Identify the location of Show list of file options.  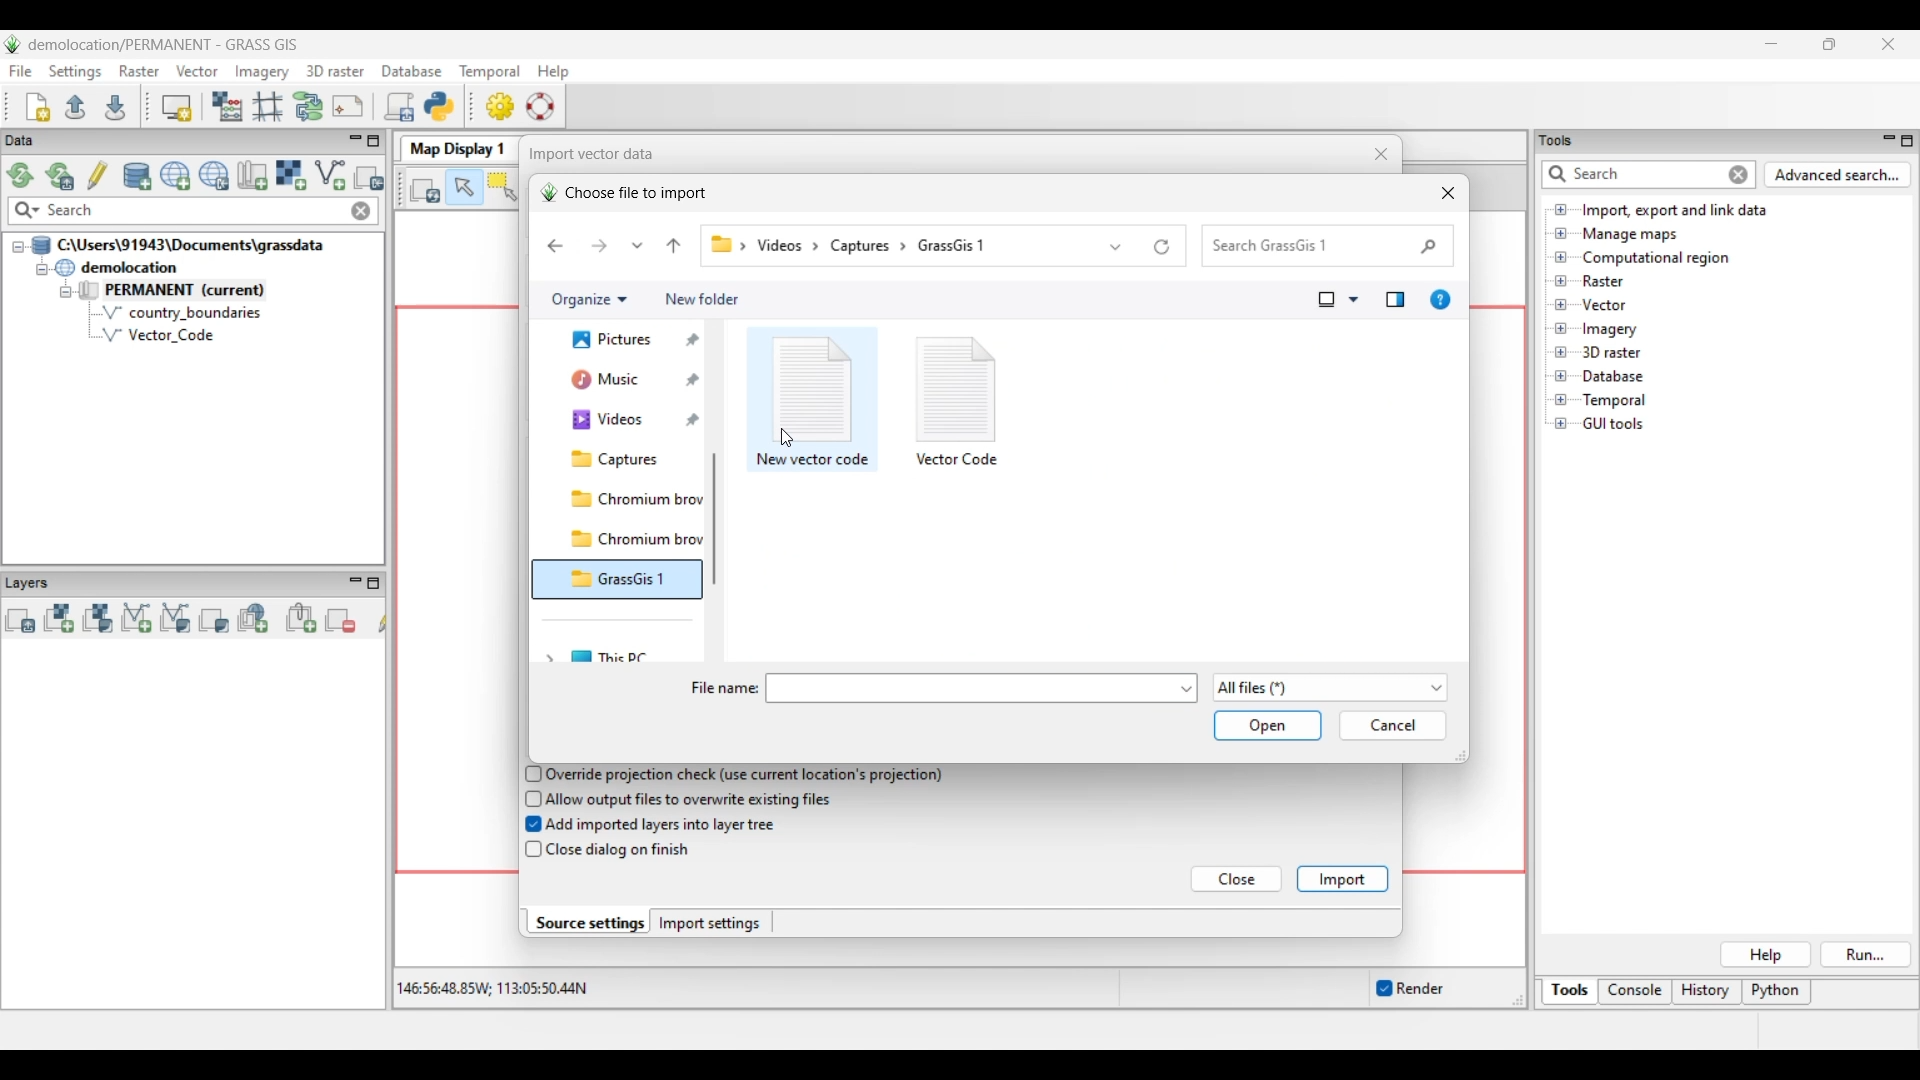
(1329, 688).